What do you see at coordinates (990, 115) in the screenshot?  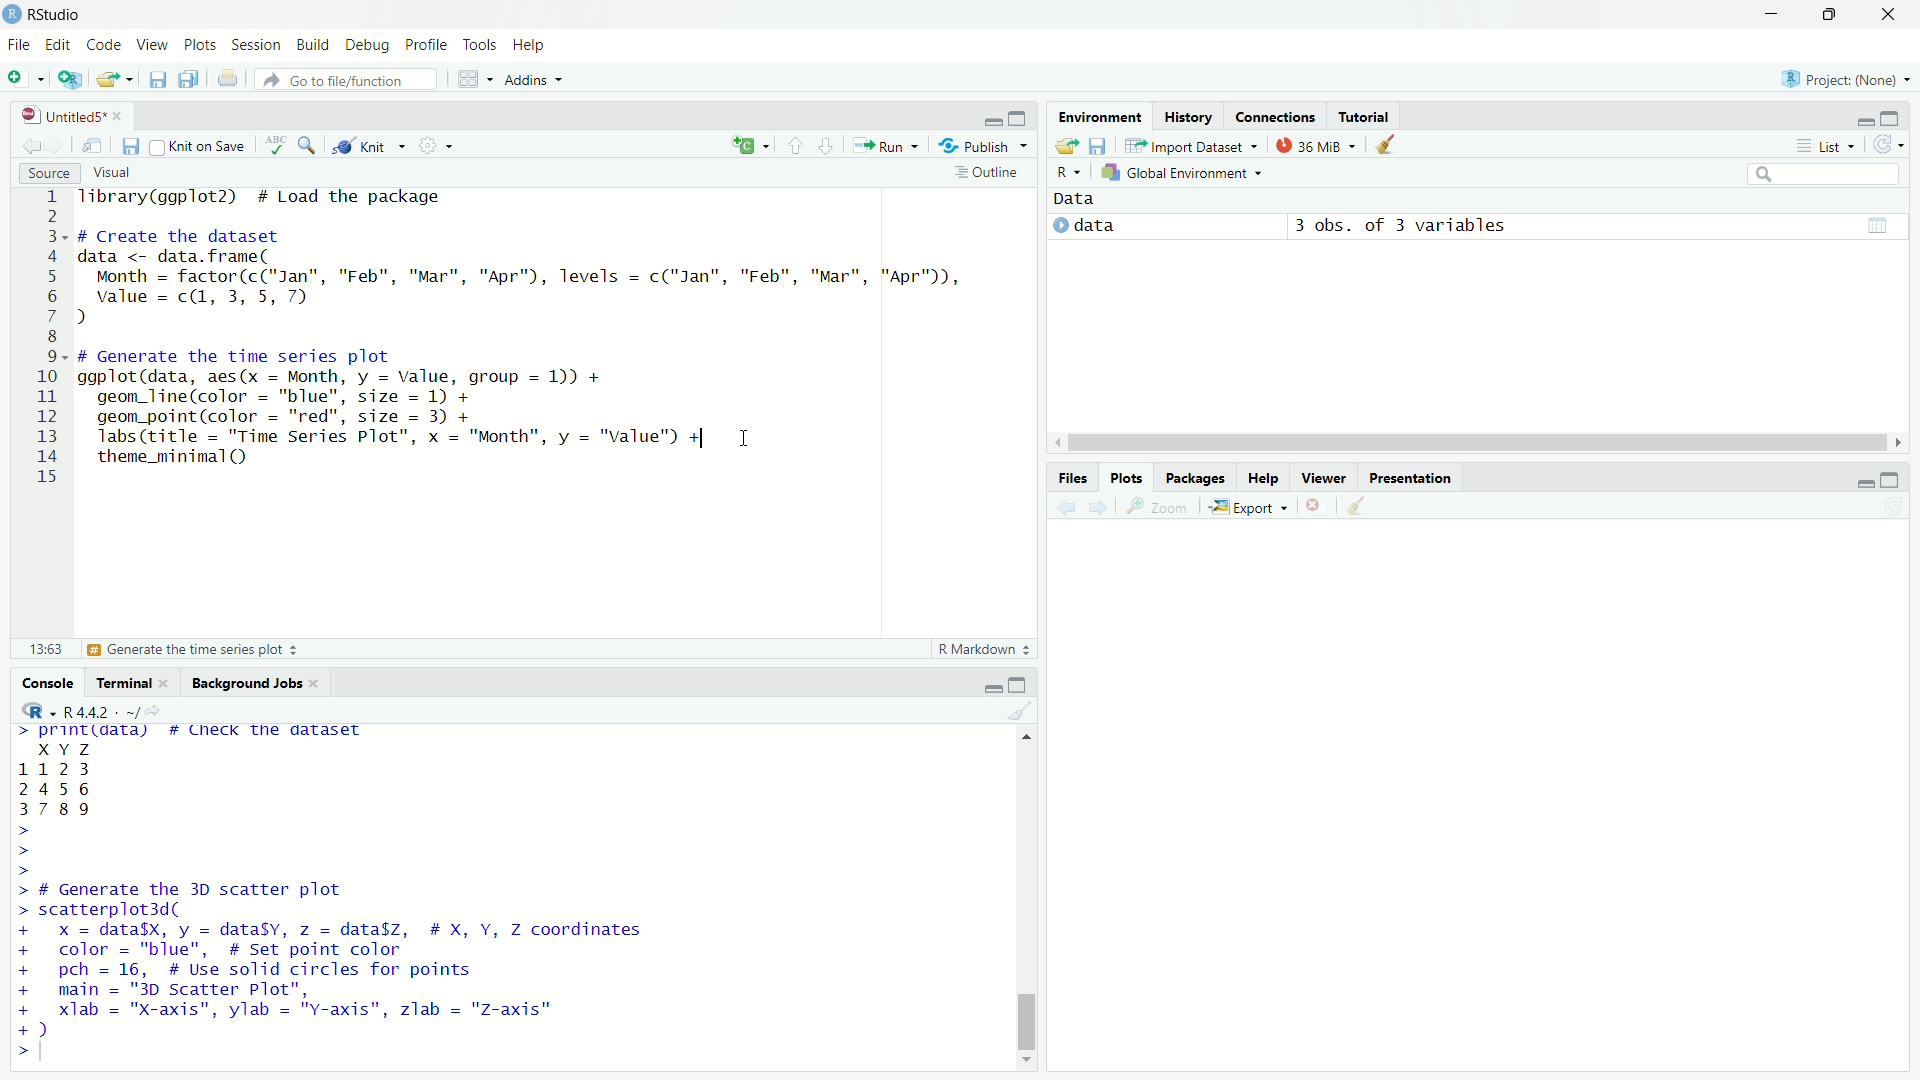 I see `minimize` at bounding box center [990, 115].